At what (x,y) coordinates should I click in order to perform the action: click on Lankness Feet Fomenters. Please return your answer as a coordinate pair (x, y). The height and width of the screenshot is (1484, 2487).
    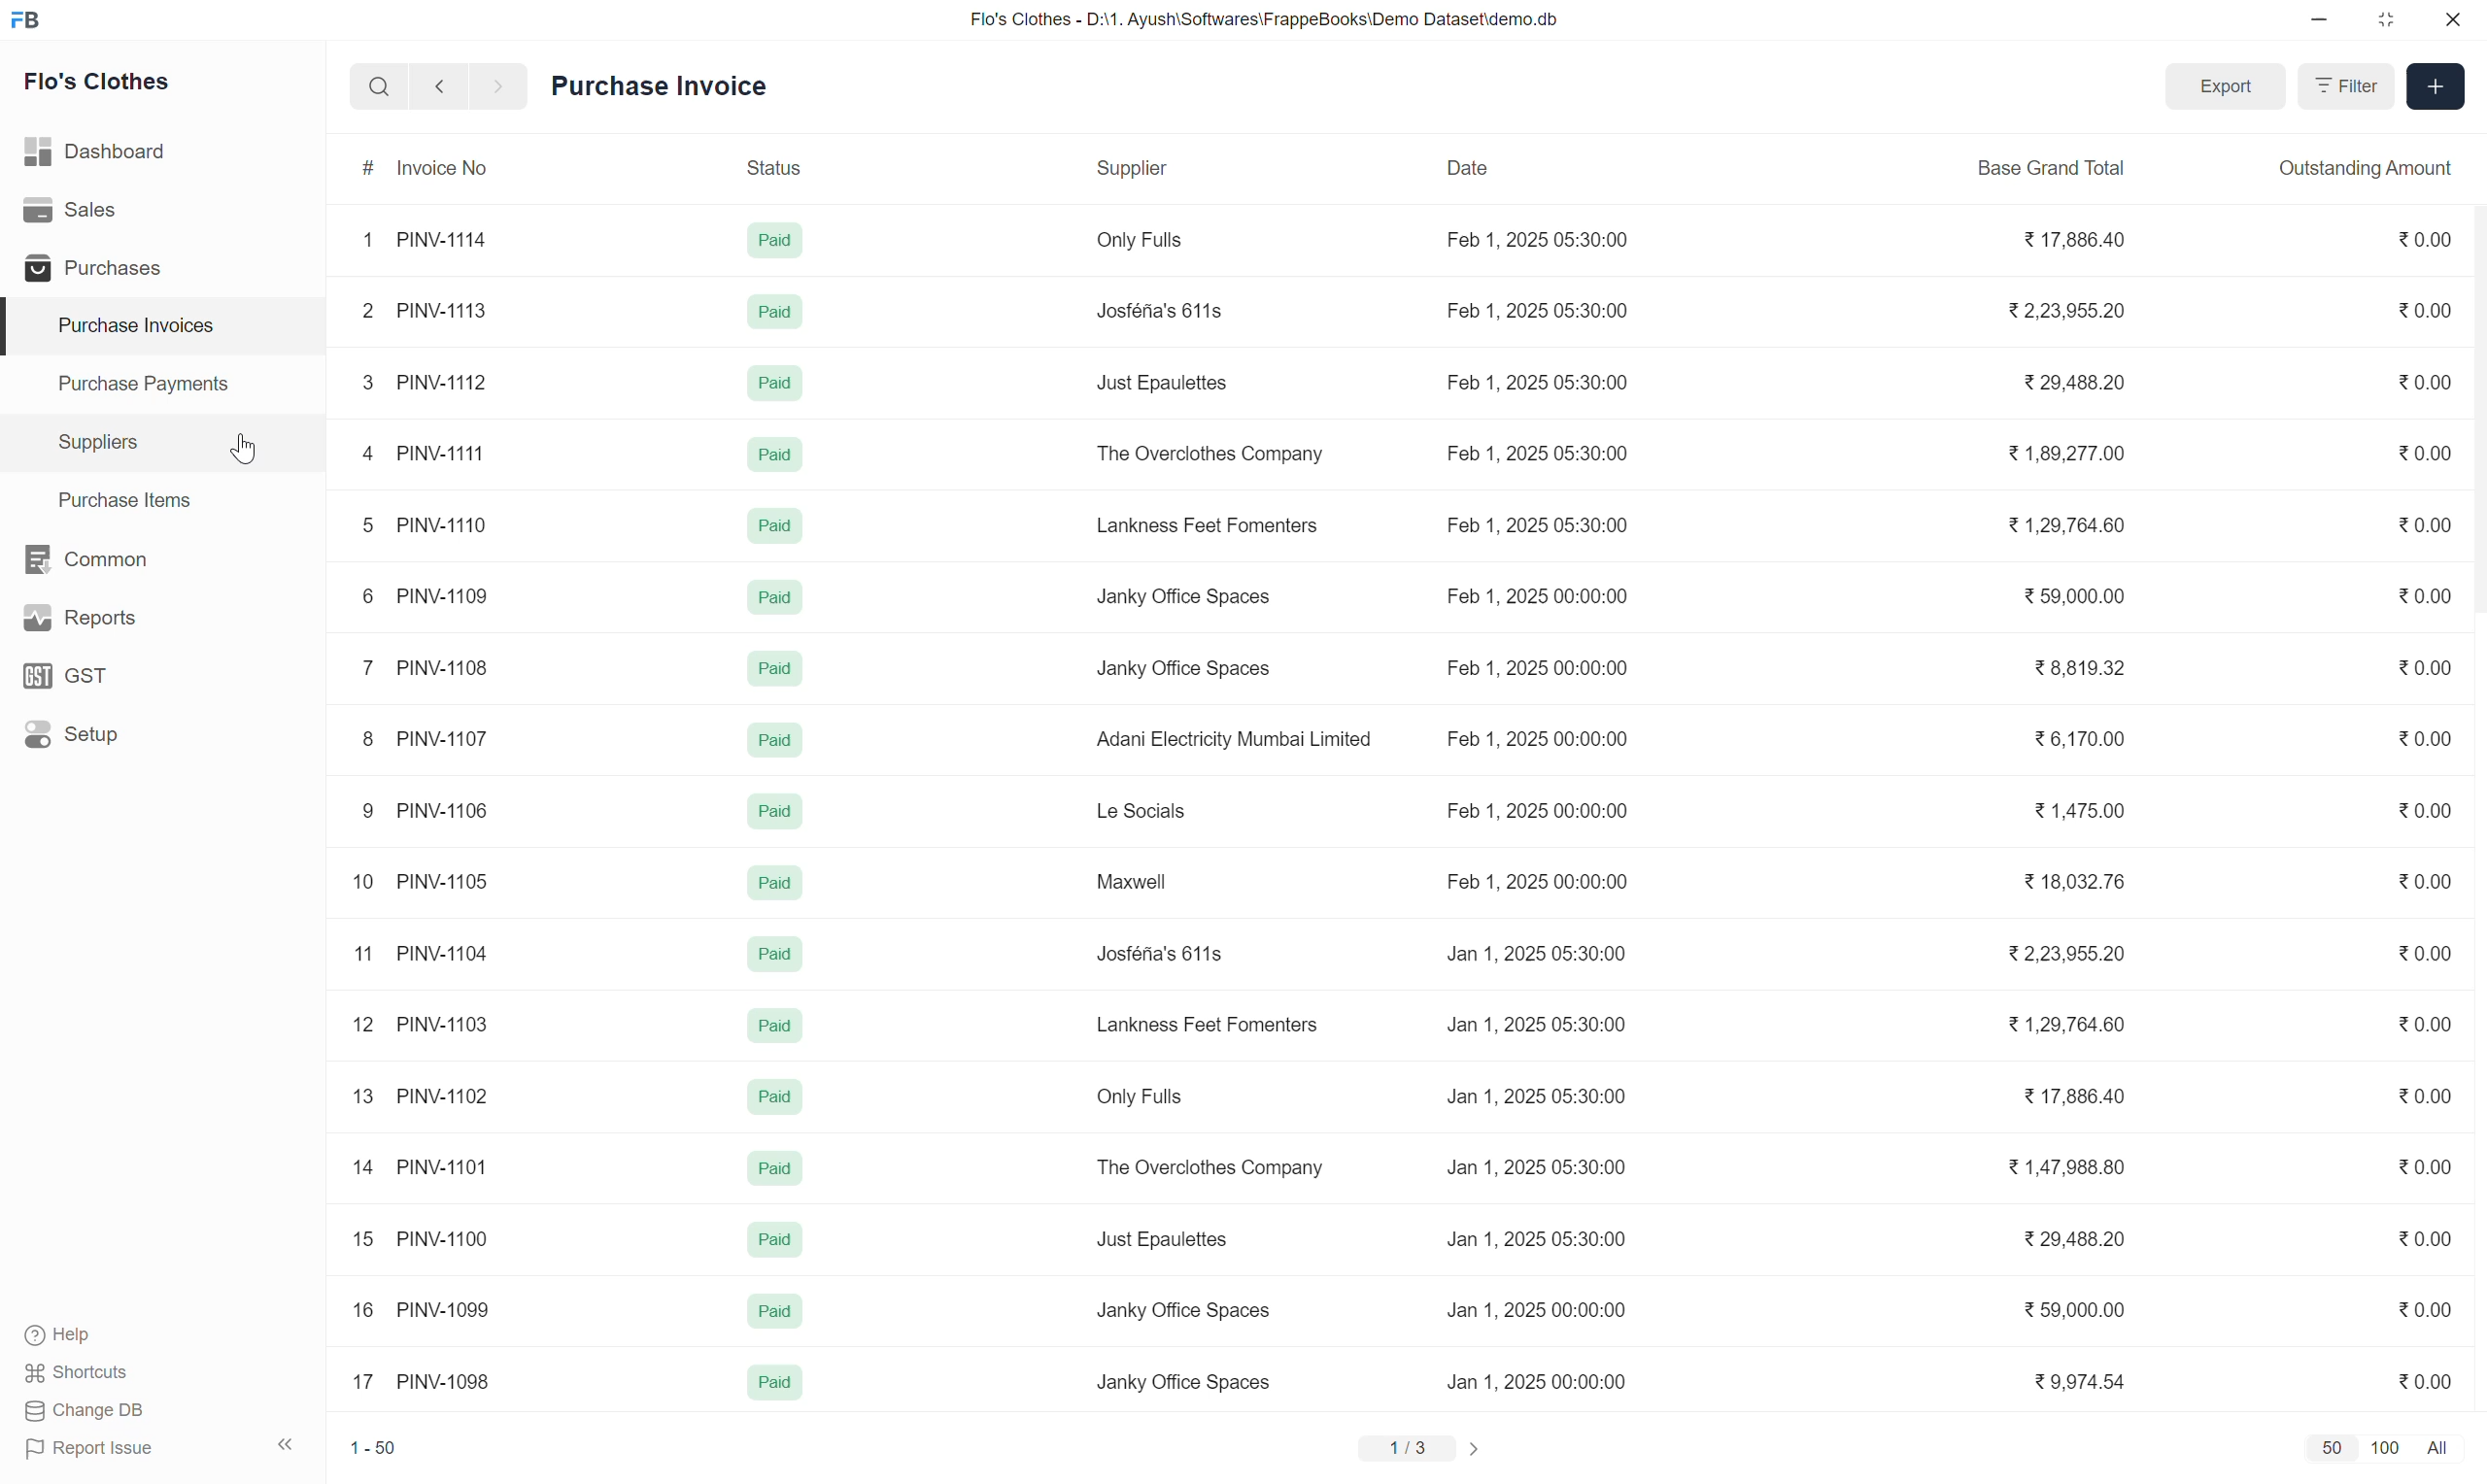
    Looking at the image, I should click on (1210, 1025).